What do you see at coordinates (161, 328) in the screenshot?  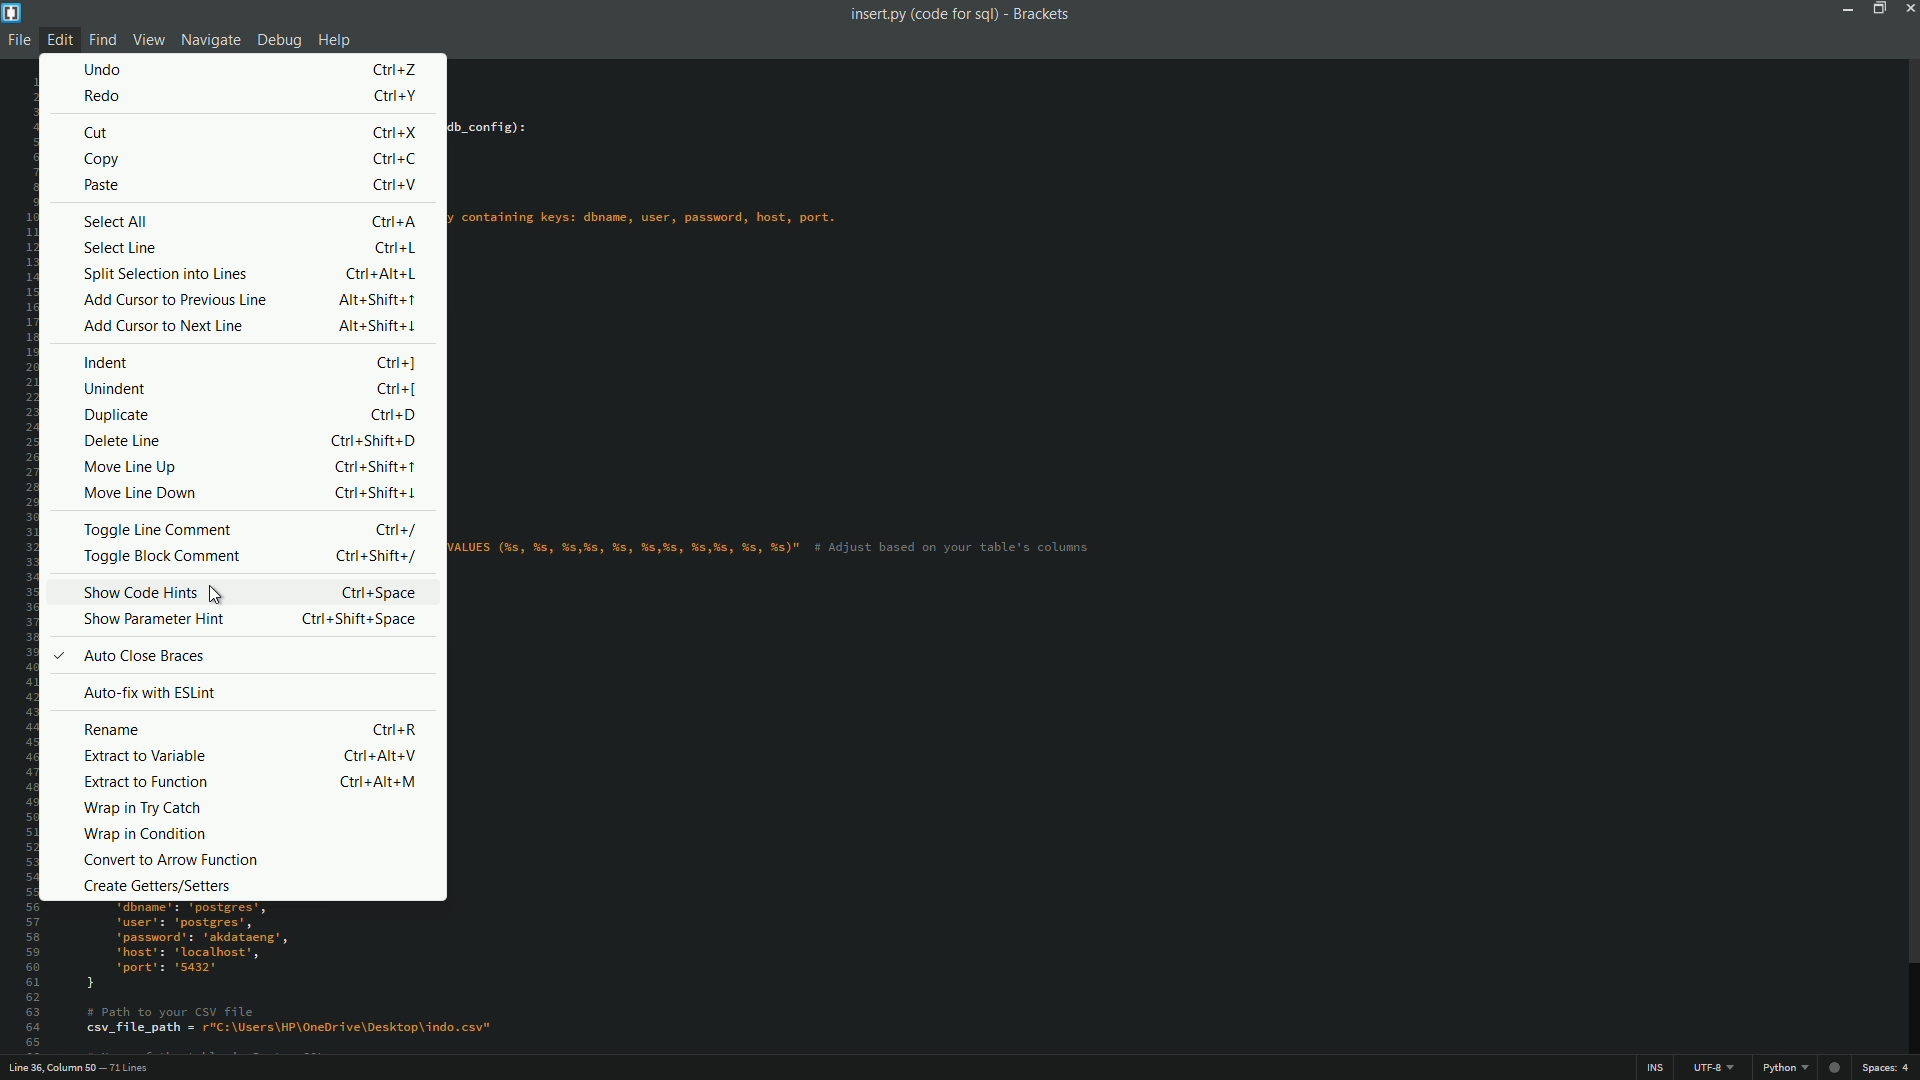 I see `add cursor to next line` at bounding box center [161, 328].